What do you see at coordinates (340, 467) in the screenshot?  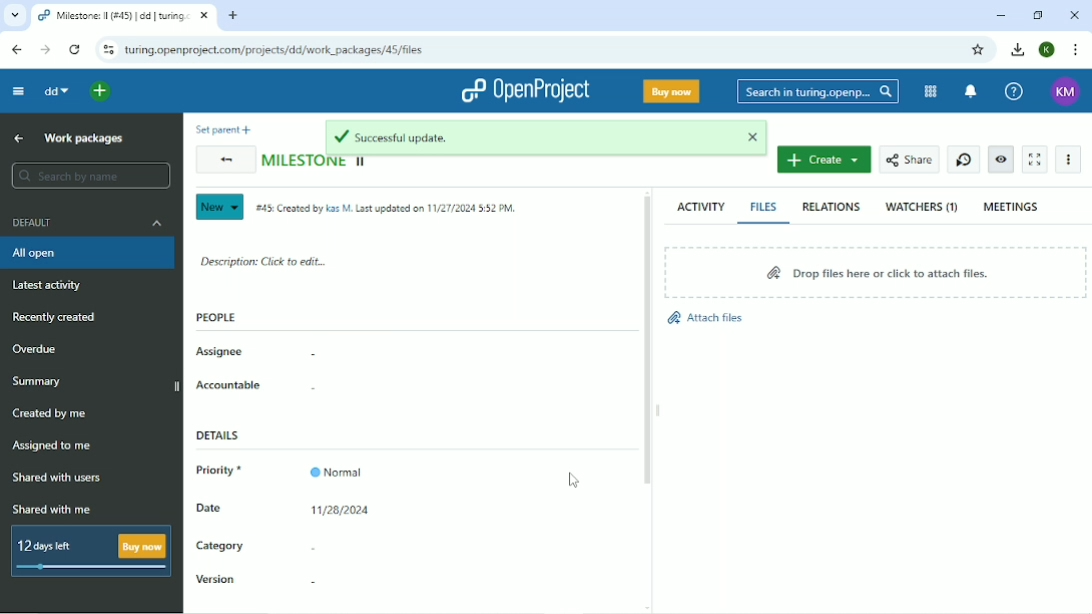 I see `normal` at bounding box center [340, 467].